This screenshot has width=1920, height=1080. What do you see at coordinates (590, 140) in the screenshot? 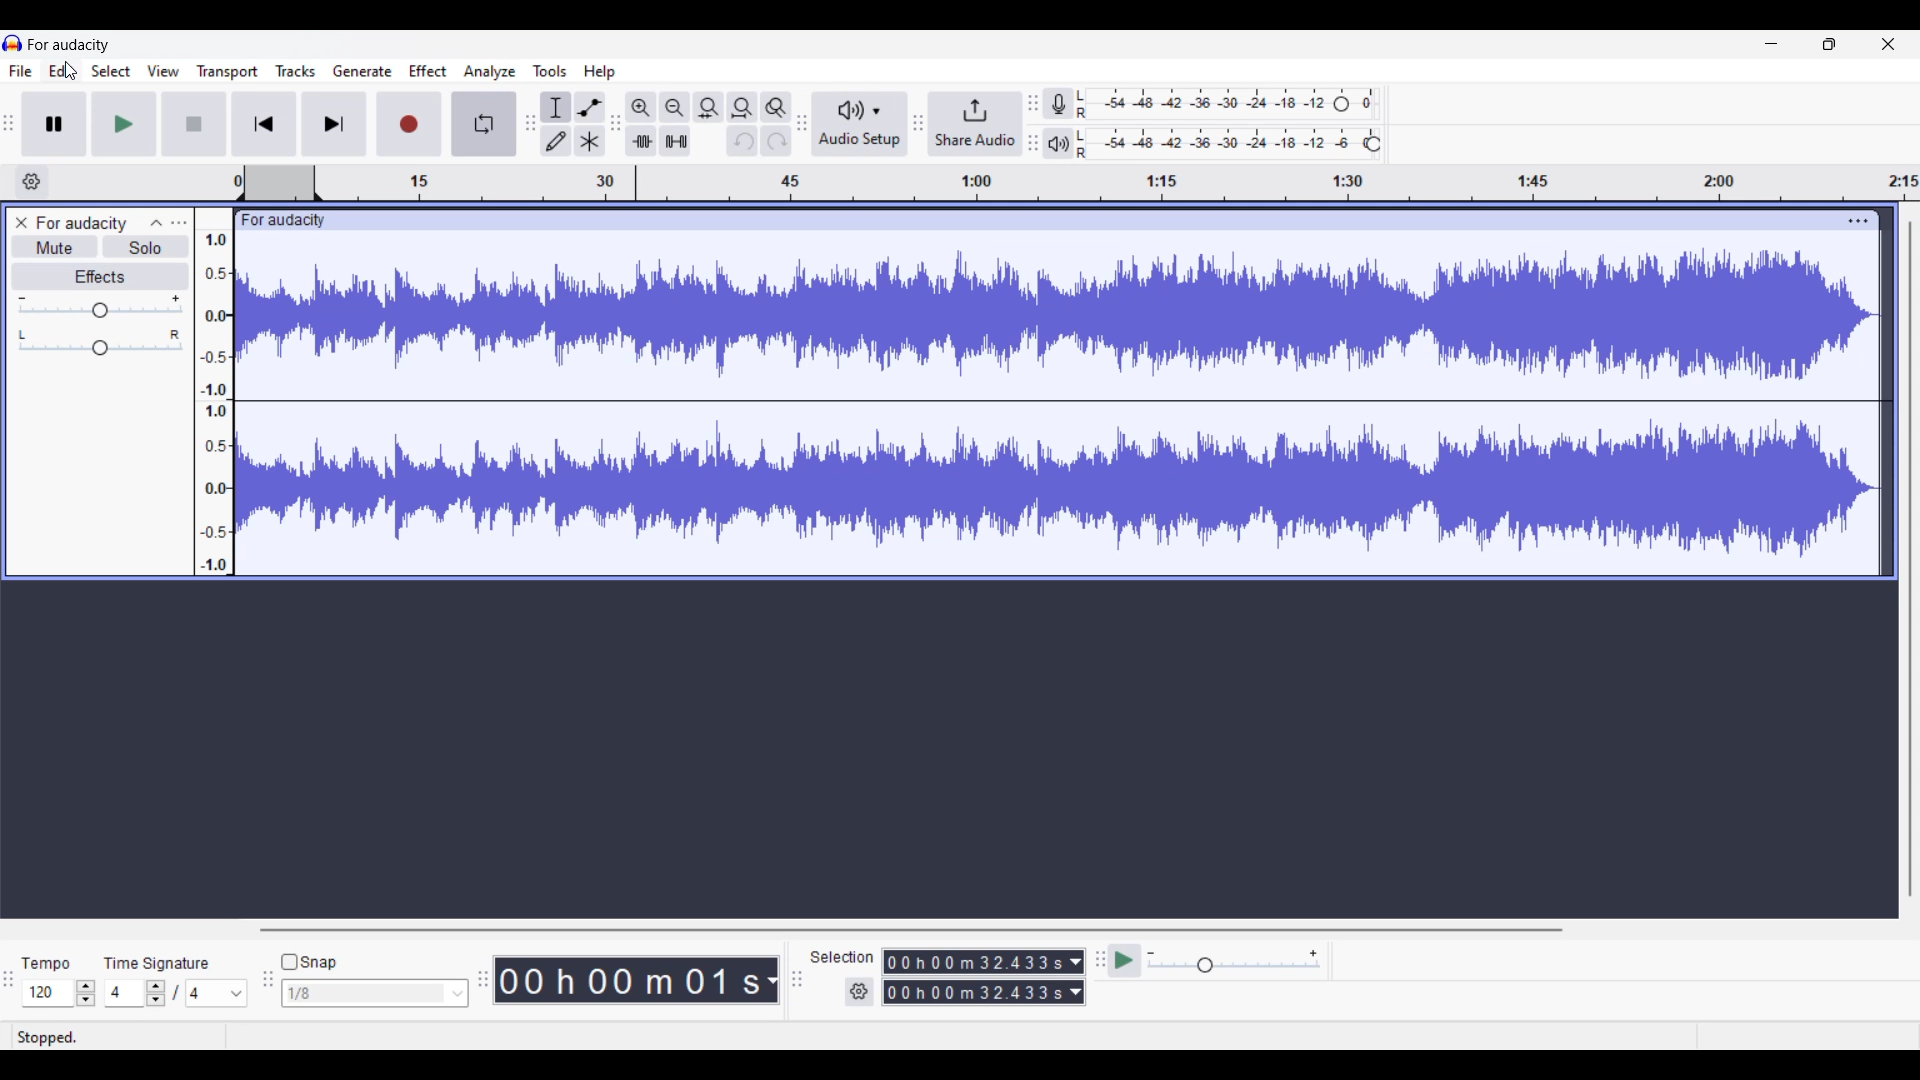
I see `Multi-tool` at bounding box center [590, 140].